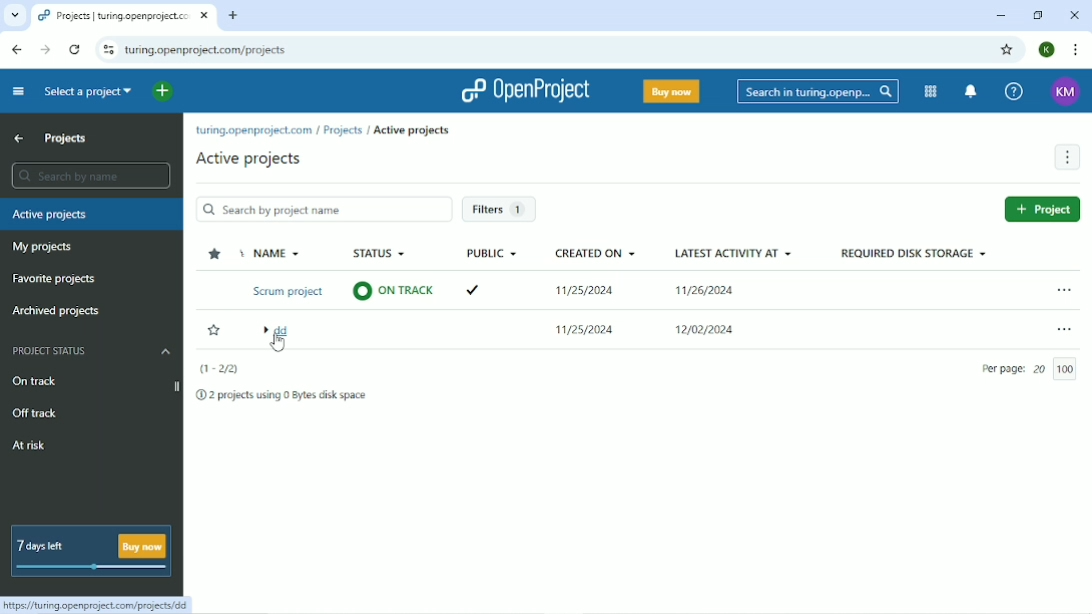 Image resolution: width=1092 pixels, height=614 pixels. I want to click on Status, so click(395, 275).